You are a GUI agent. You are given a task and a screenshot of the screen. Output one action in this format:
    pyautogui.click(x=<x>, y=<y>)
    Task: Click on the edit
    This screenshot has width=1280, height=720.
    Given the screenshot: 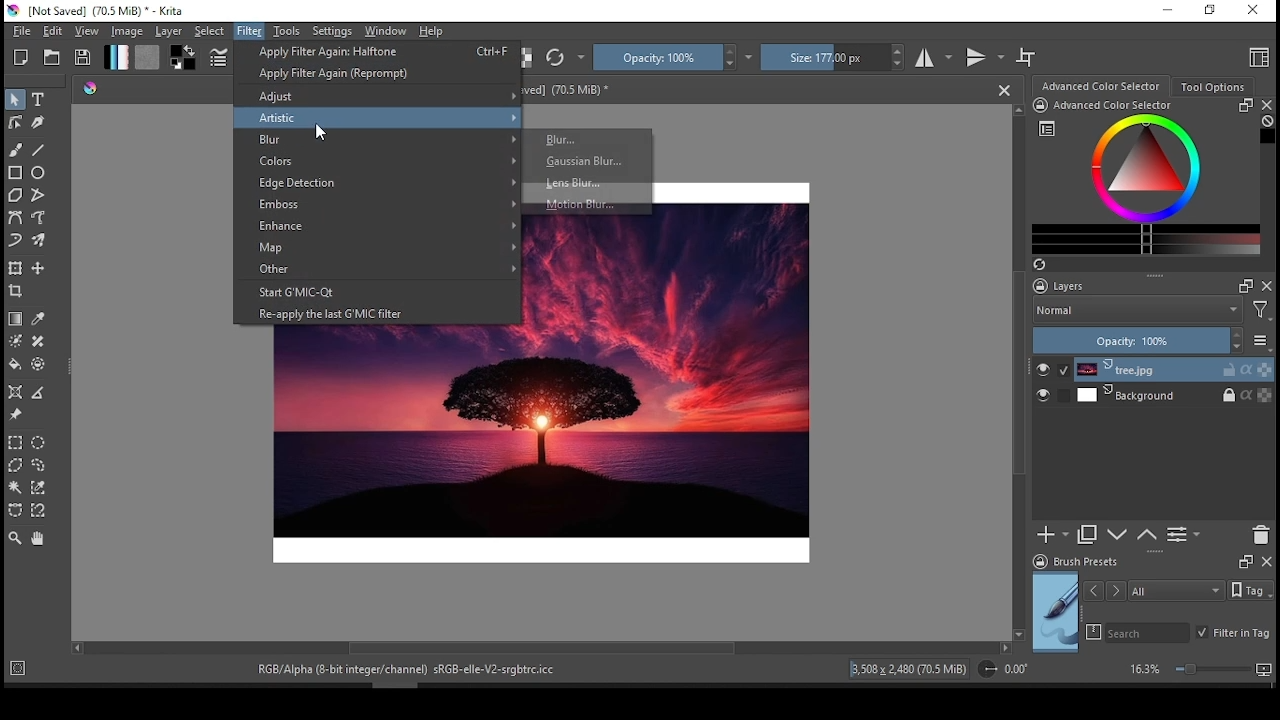 What is the action you would take?
    pyautogui.click(x=52, y=31)
    